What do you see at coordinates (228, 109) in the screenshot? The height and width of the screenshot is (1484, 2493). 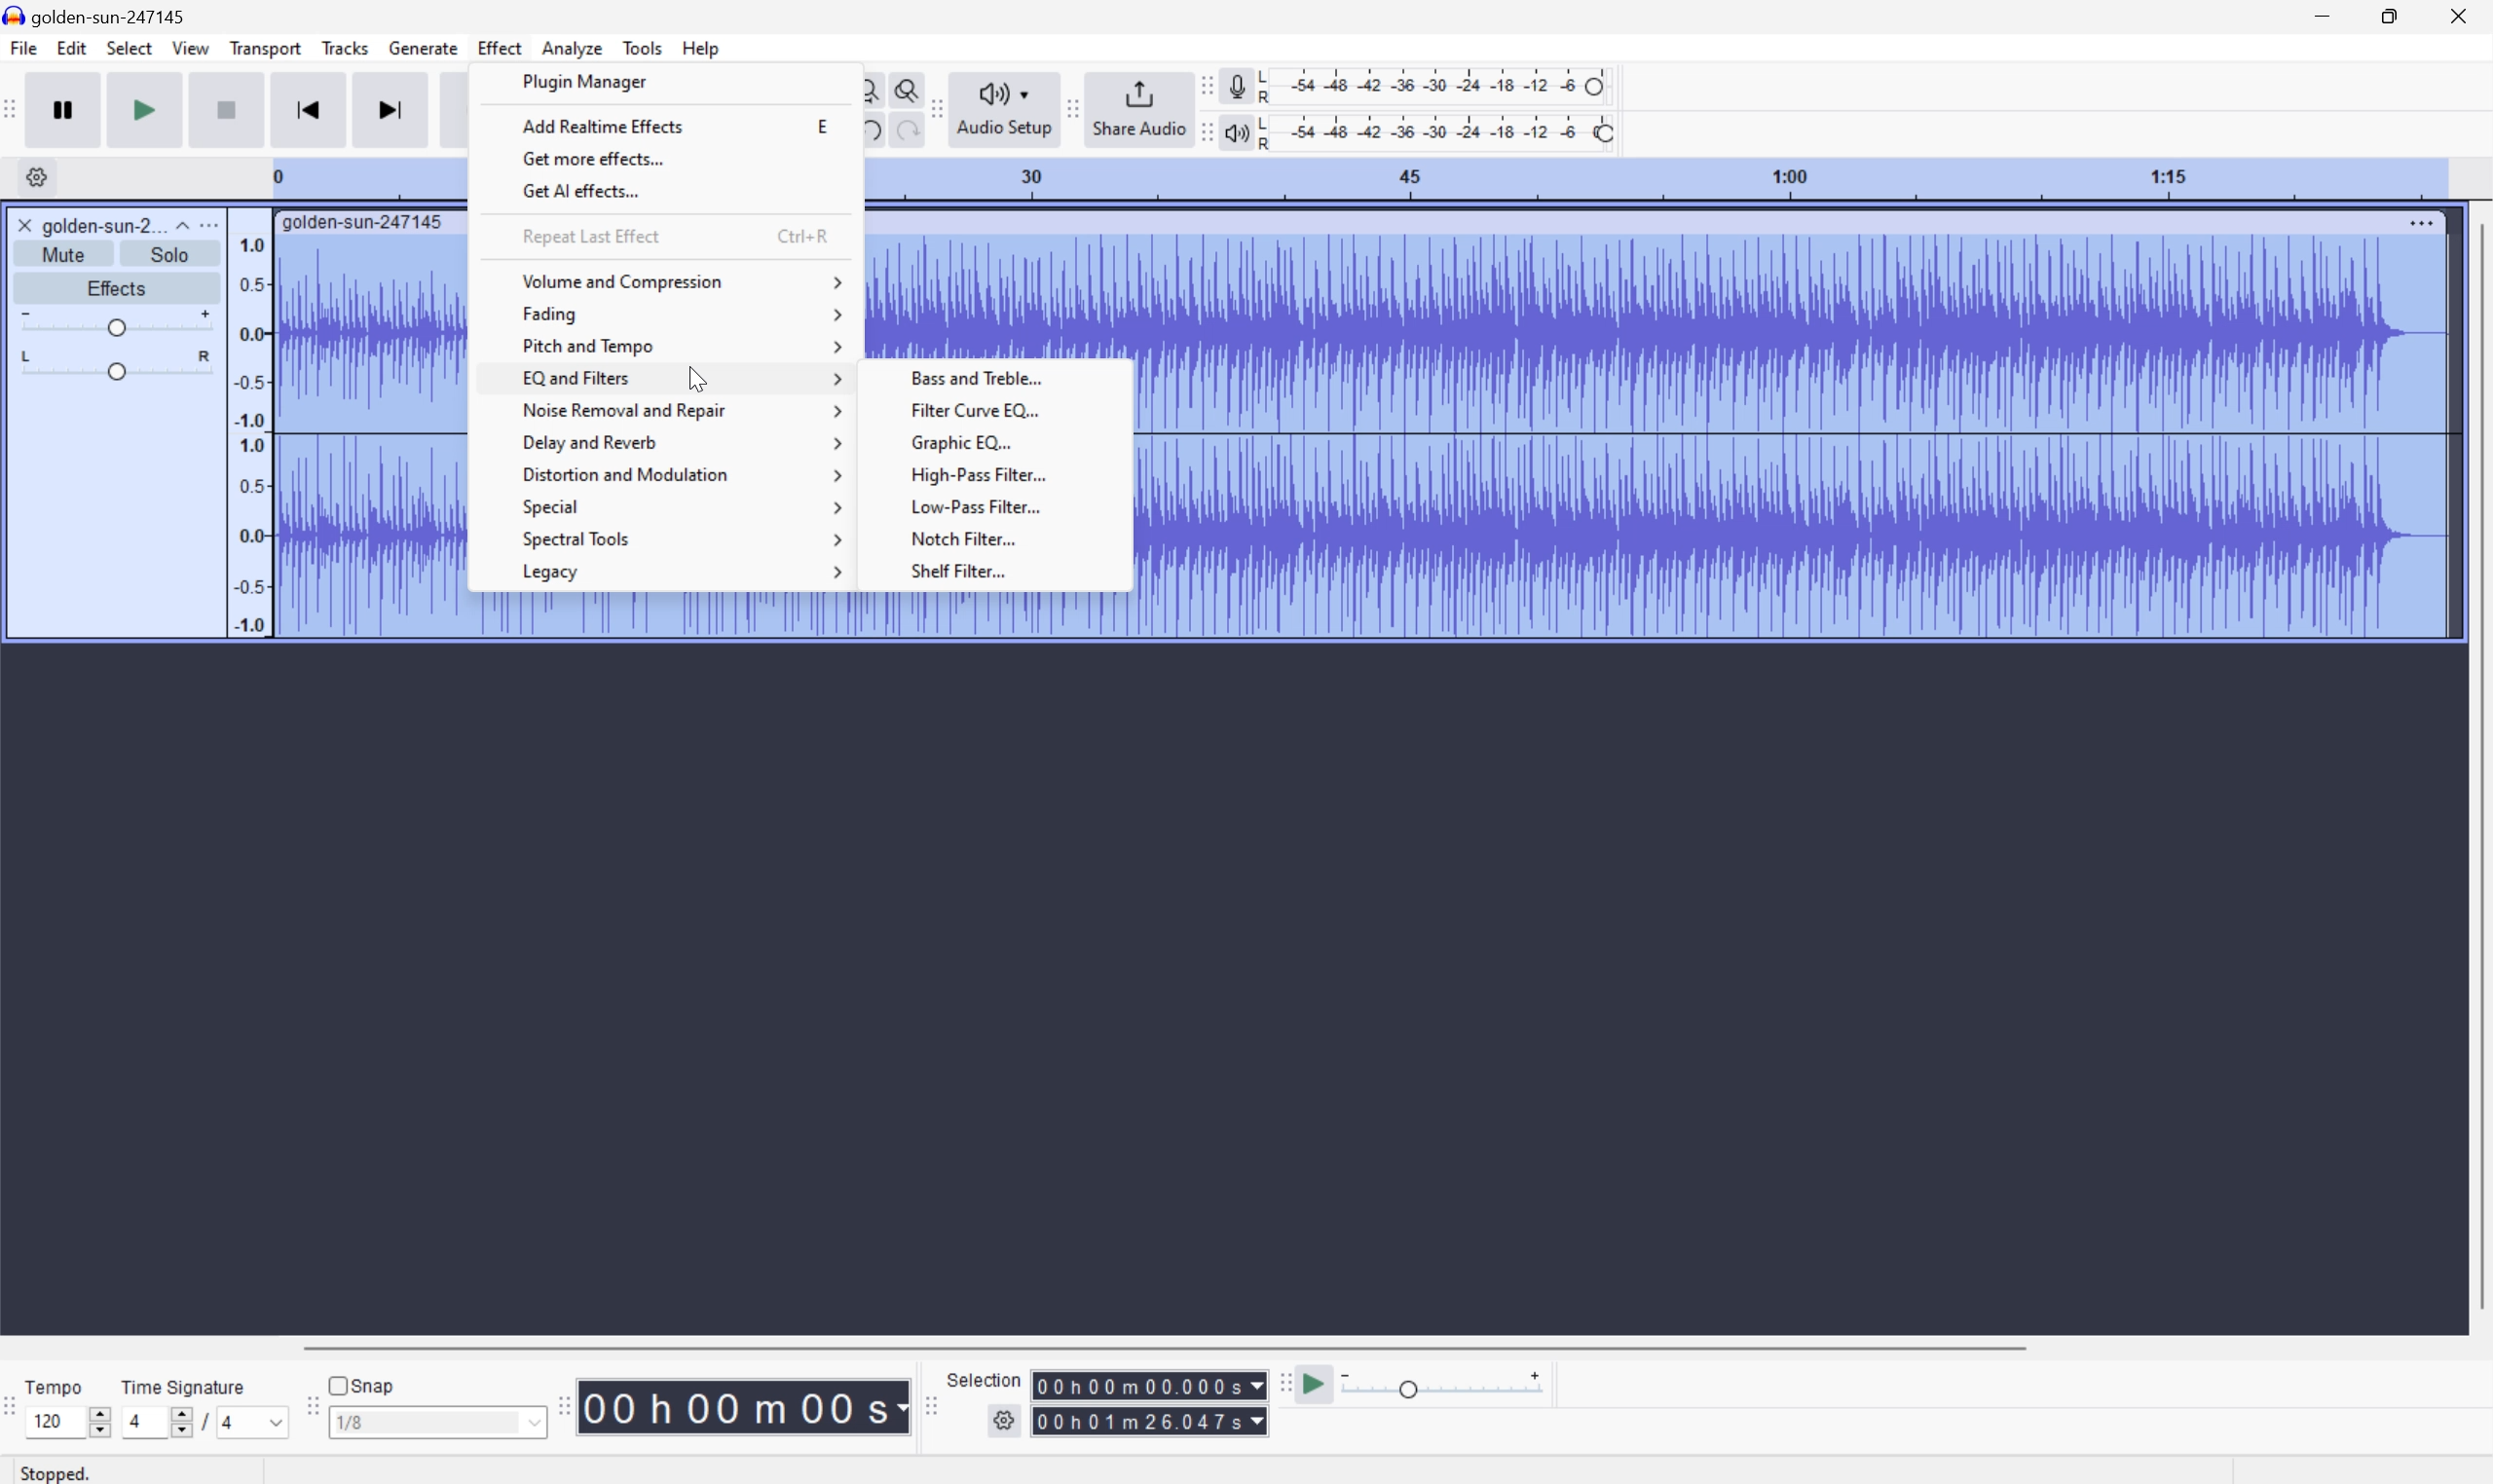 I see `Stop` at bounding box center [228, 109].